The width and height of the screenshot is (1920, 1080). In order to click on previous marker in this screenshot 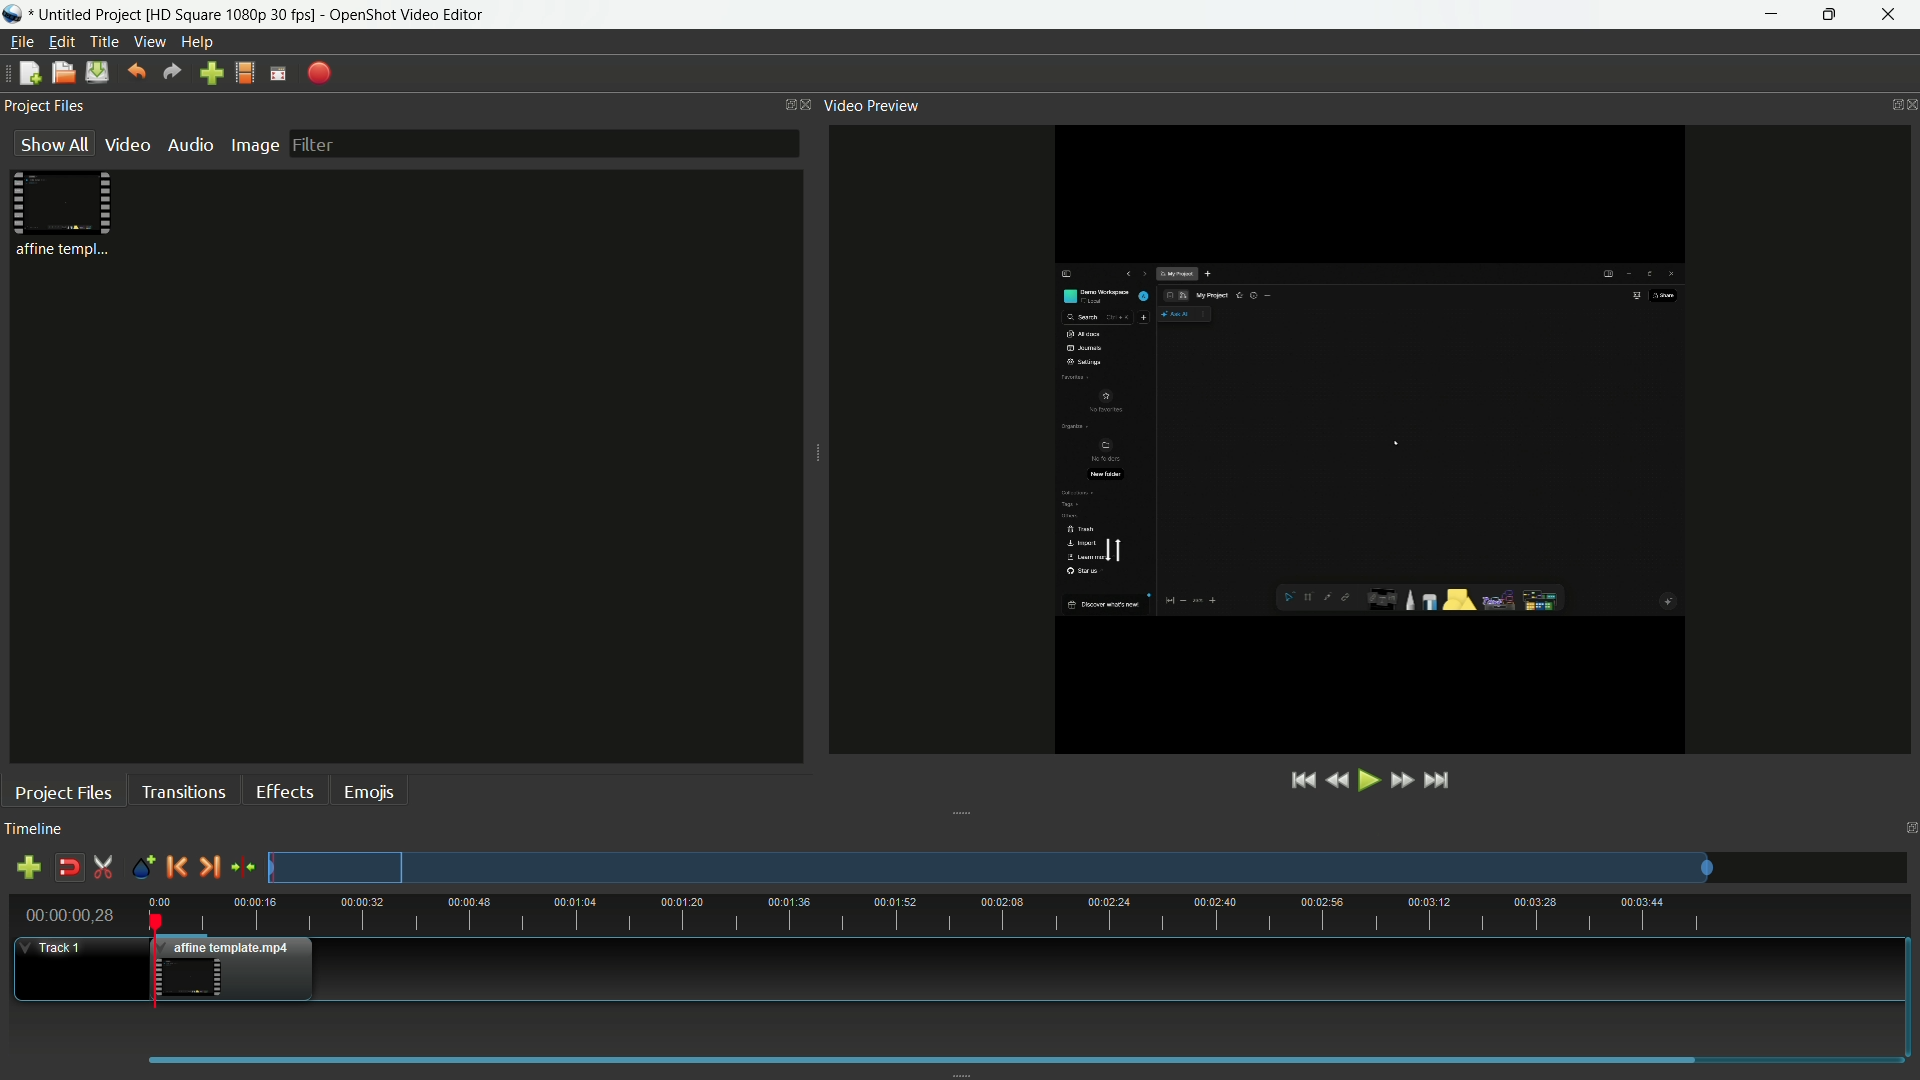, I will do `click(175, 866)`.